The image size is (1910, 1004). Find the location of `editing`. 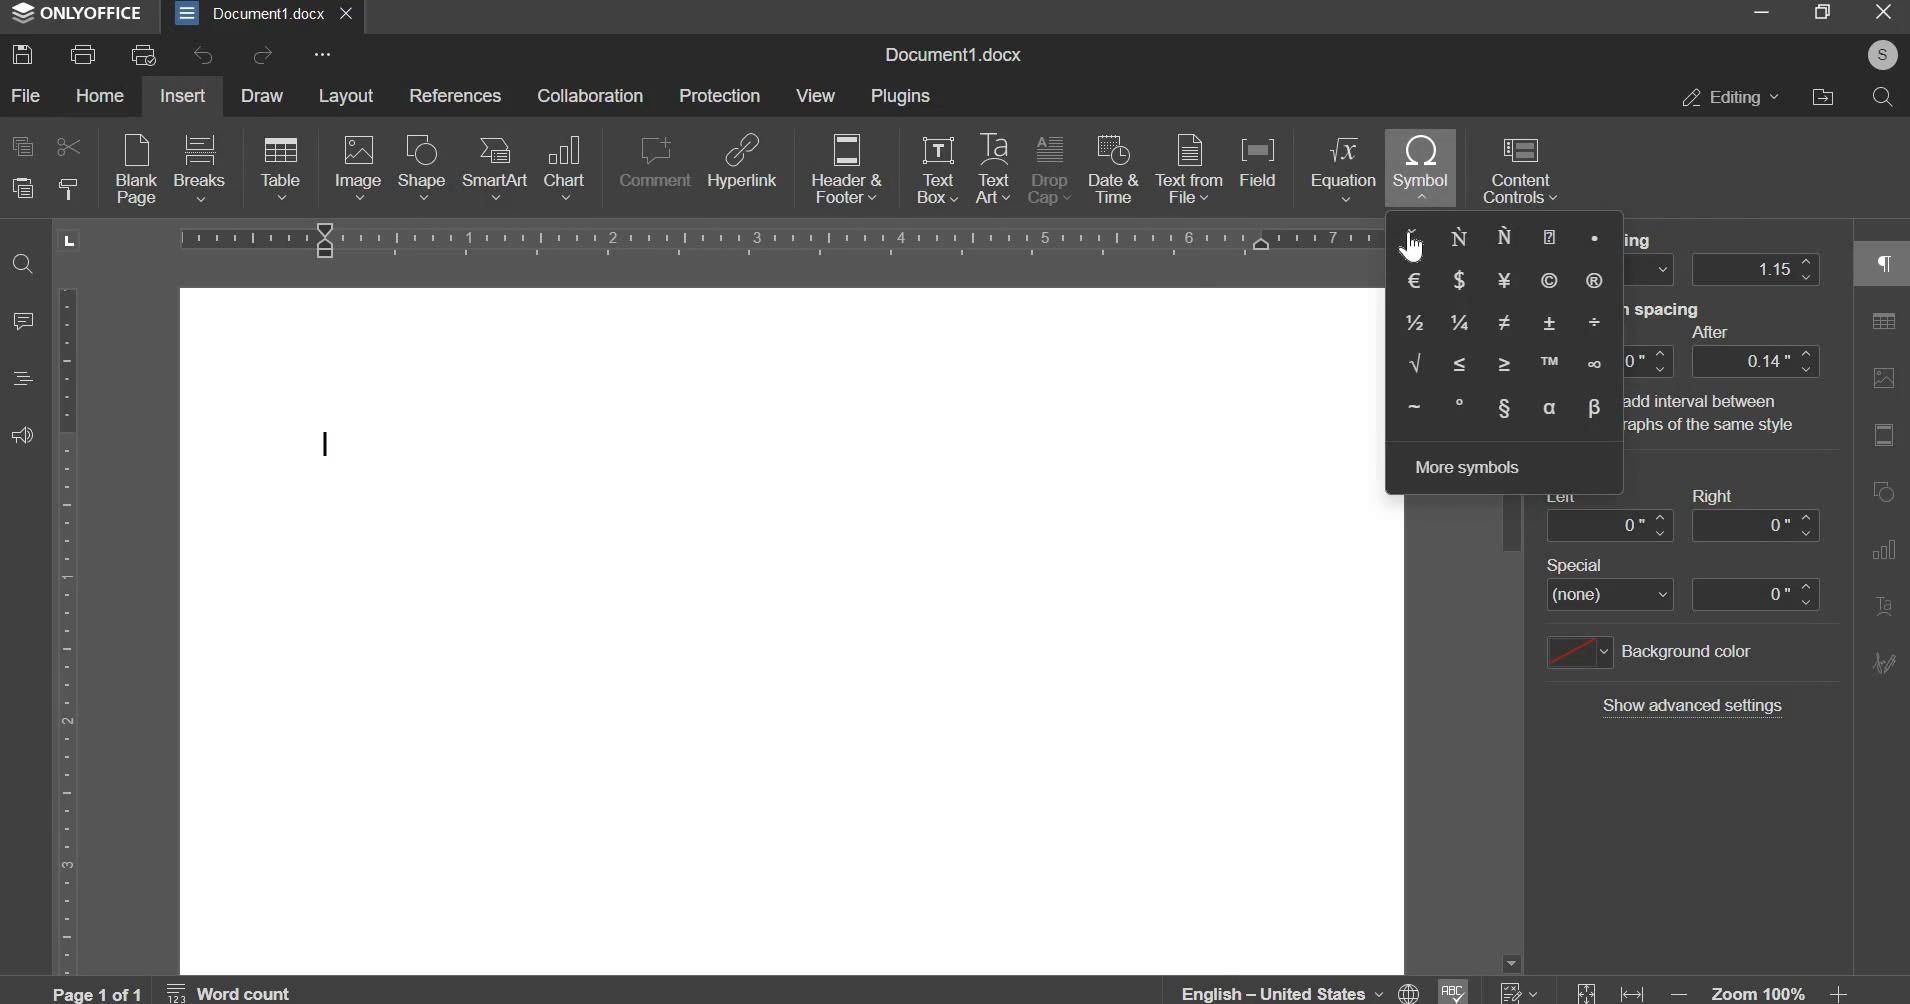

editing is located at coordinates (1727, 97).